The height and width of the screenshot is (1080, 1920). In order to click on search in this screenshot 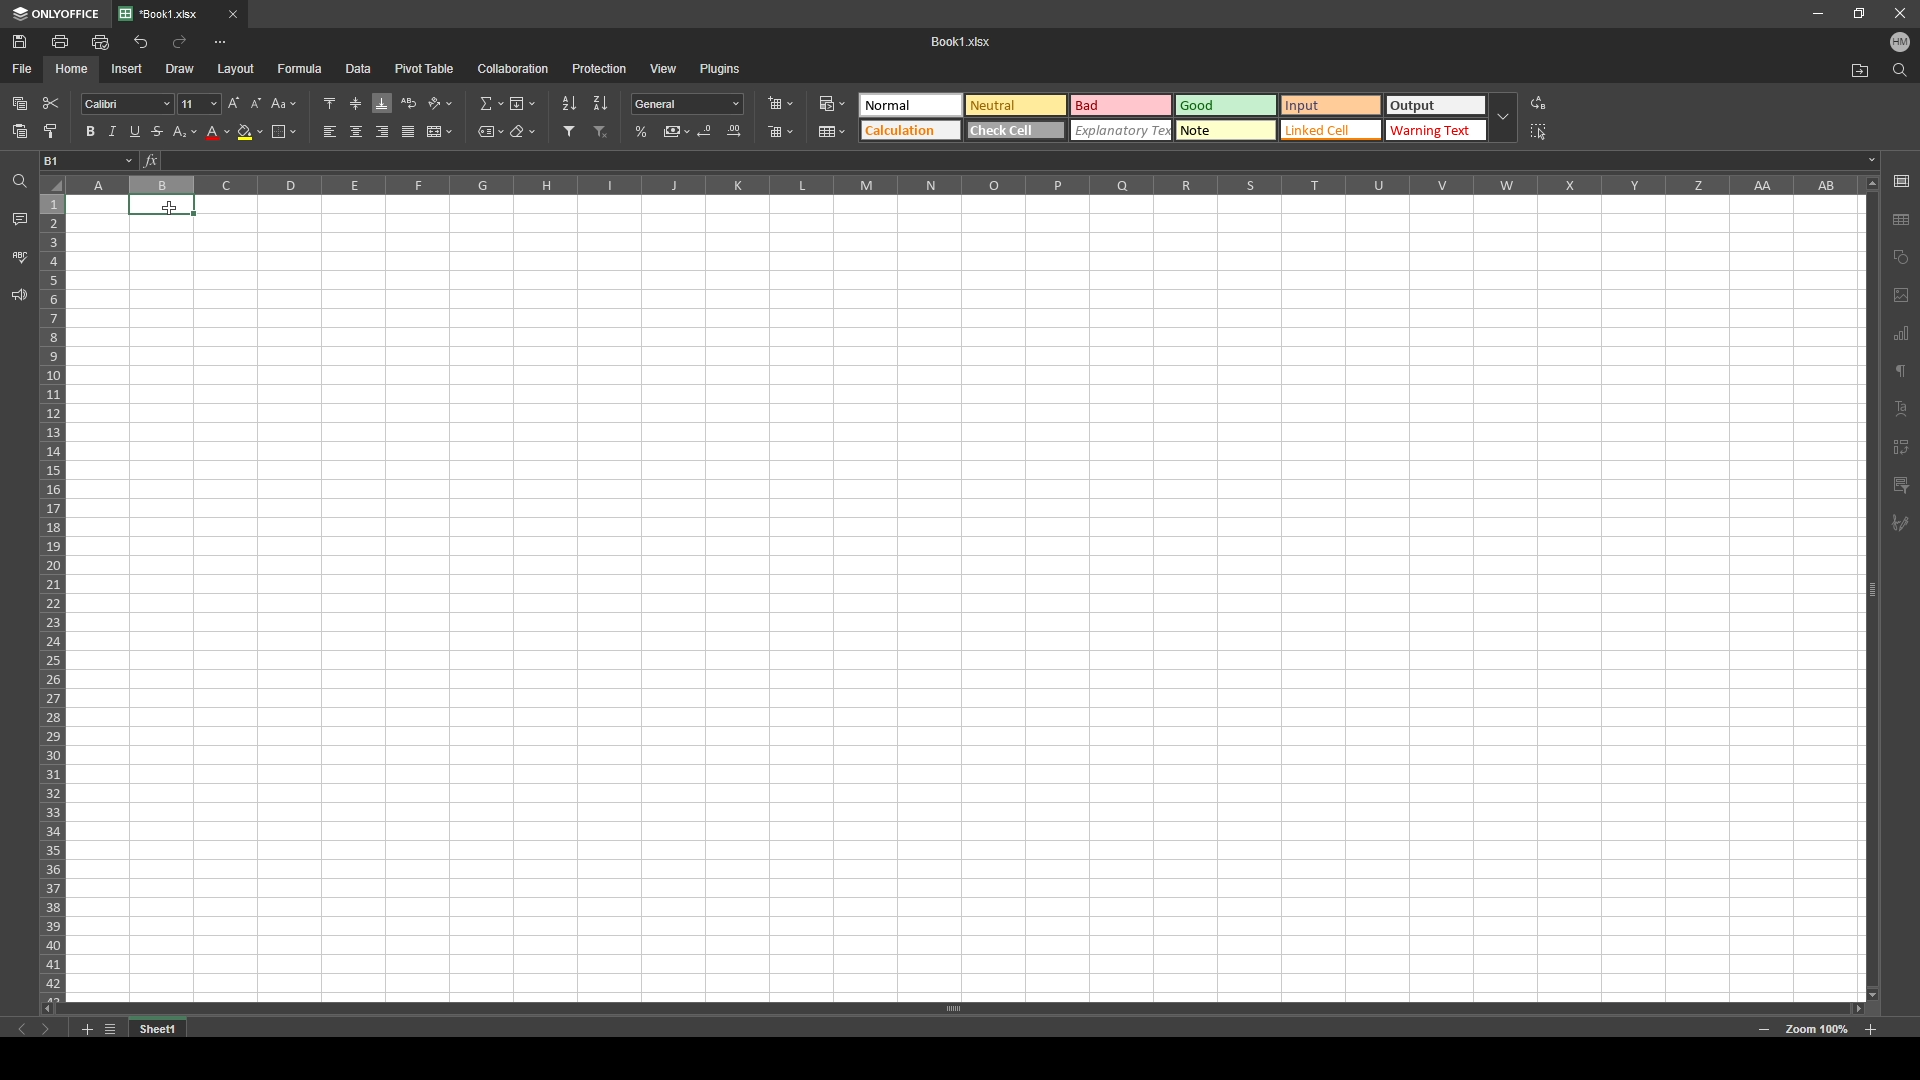, I will do `click(17, 183)`.